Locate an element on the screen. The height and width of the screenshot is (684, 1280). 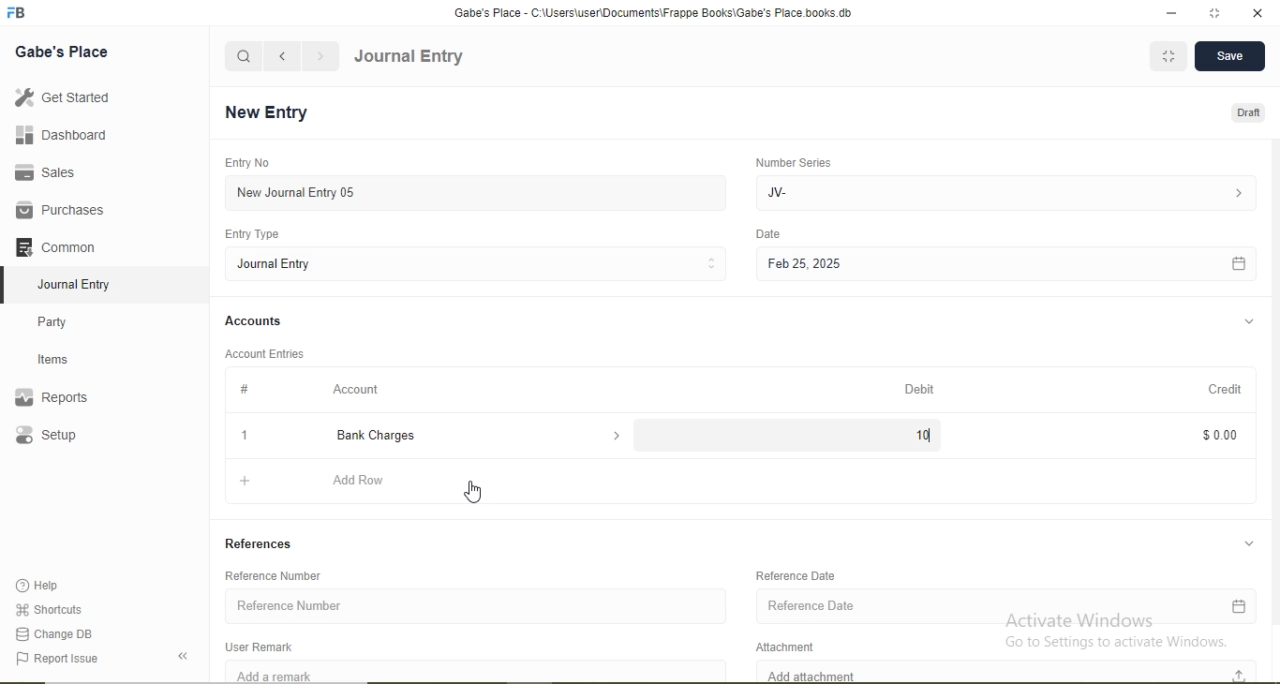
Draft is located at coordinates (1250, 114).